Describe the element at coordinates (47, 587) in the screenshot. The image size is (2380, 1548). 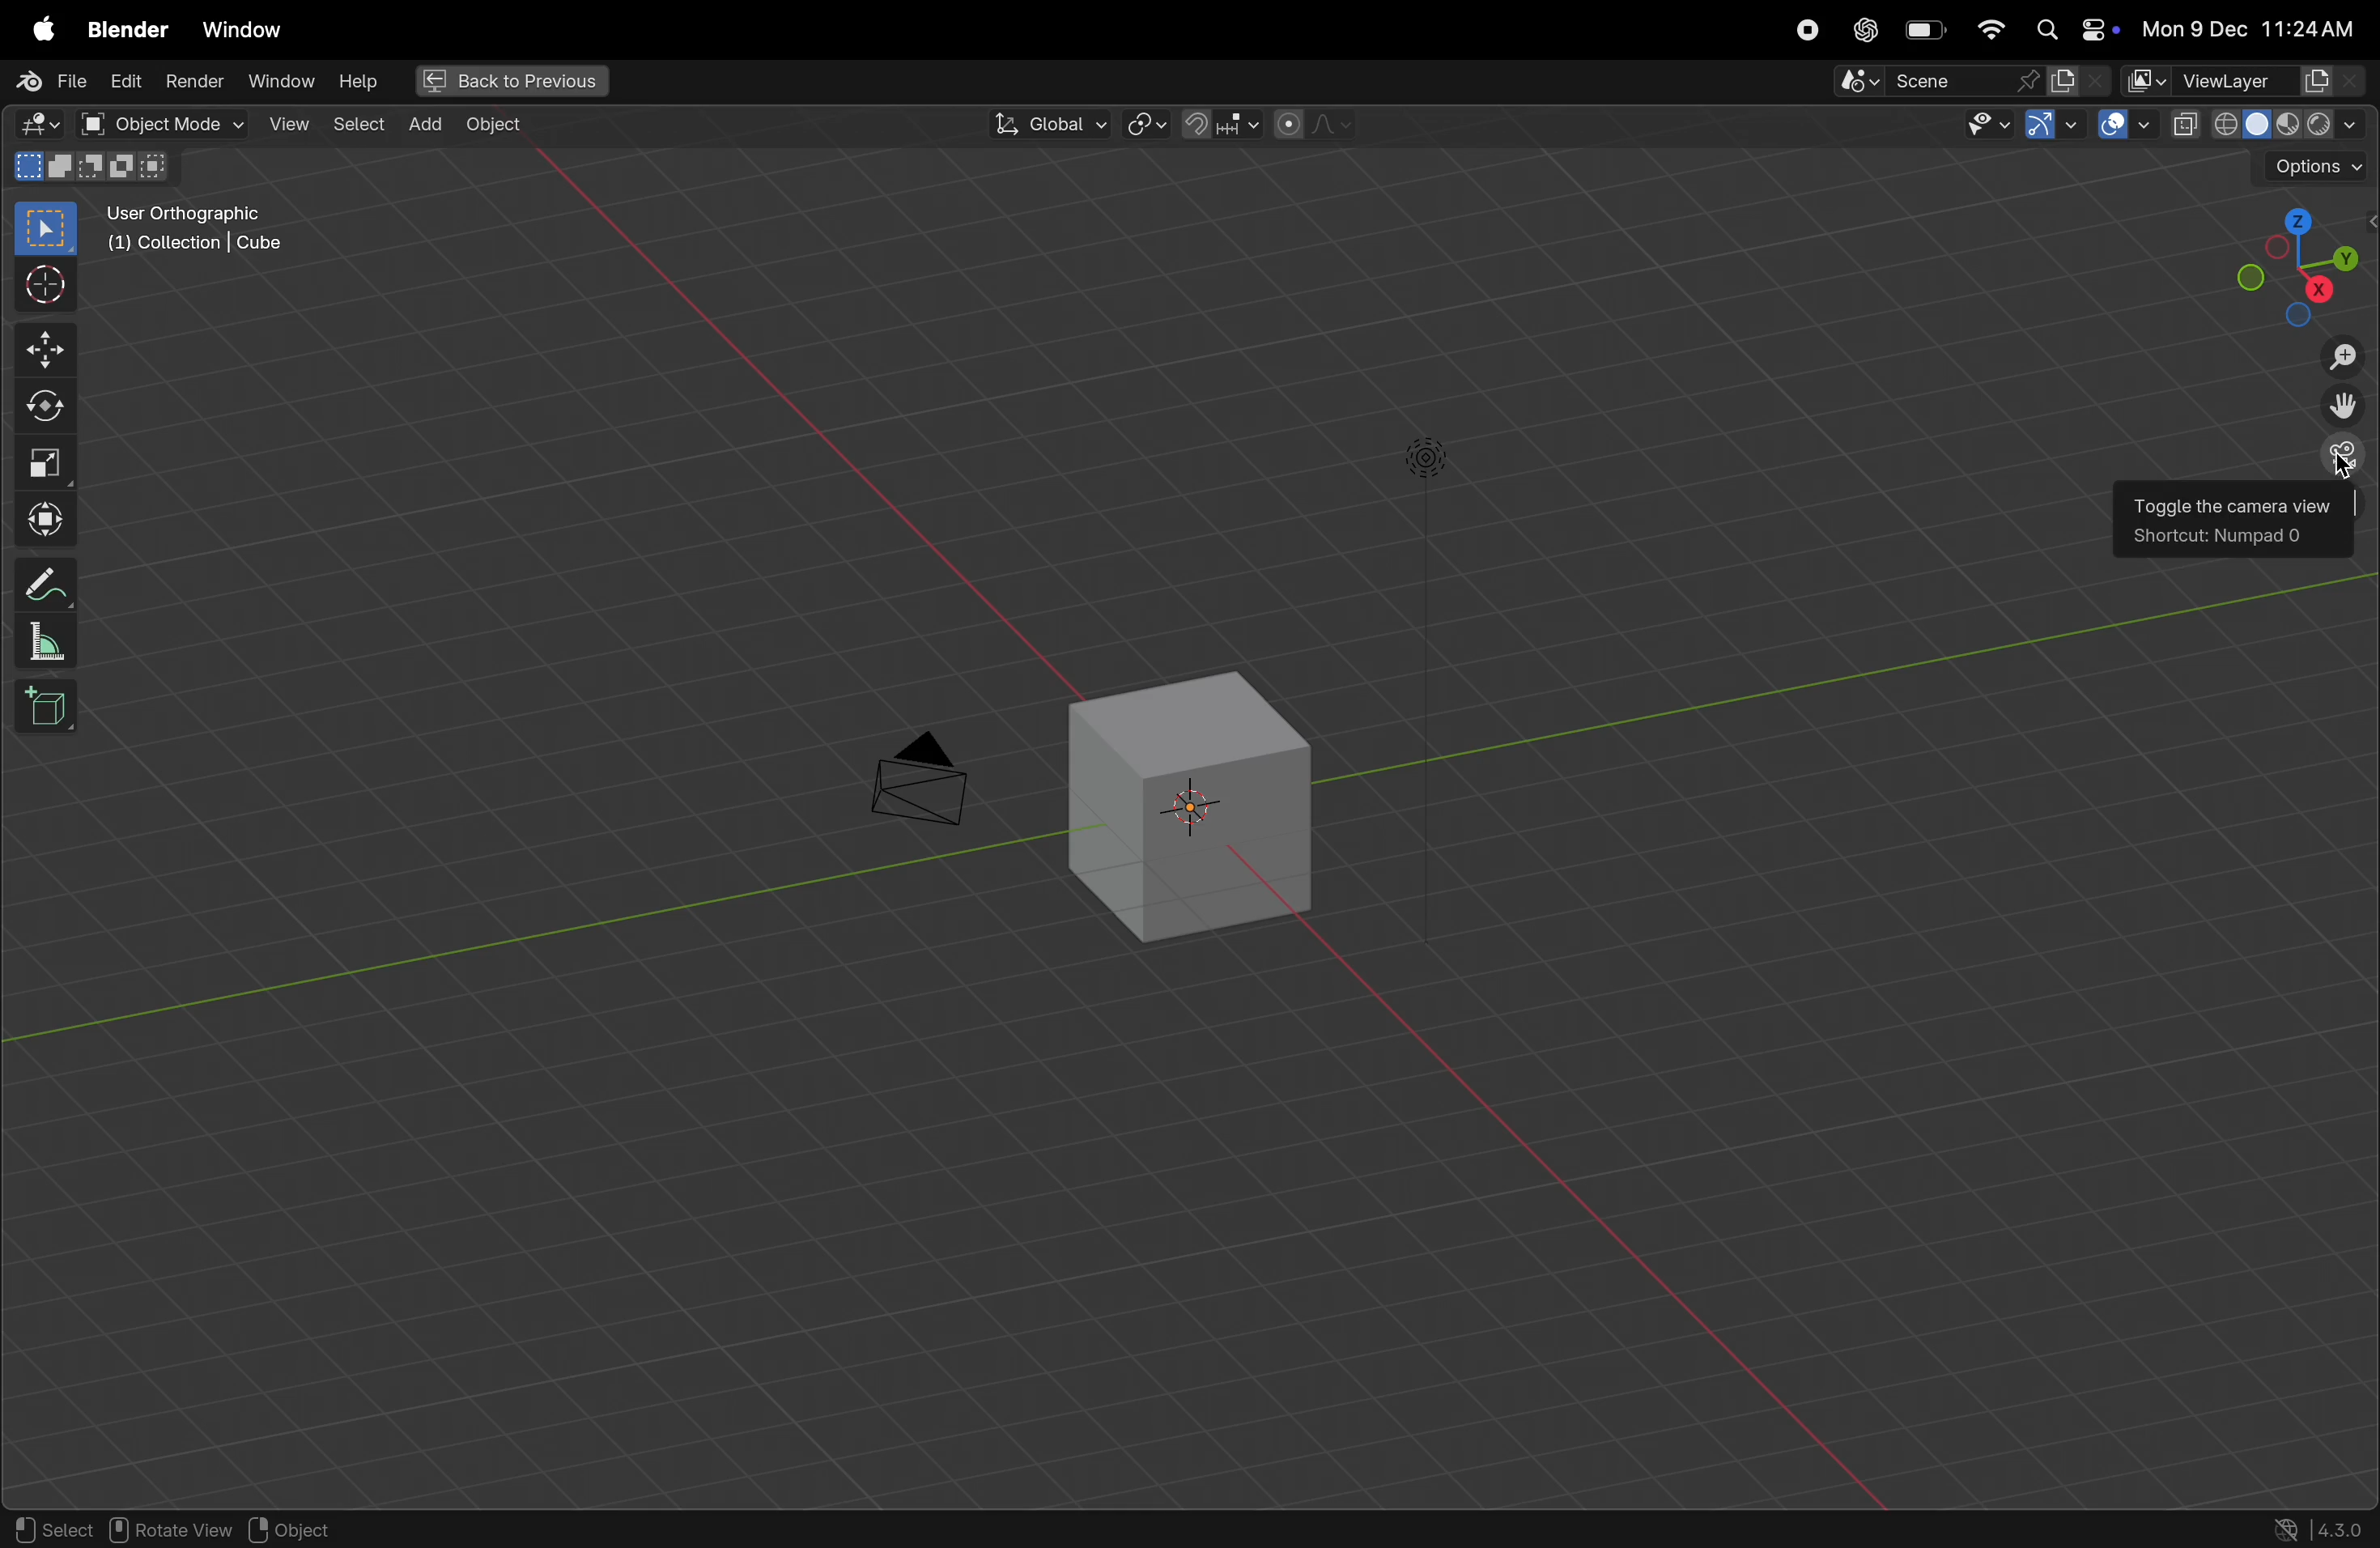
I see `annotate` at that location.